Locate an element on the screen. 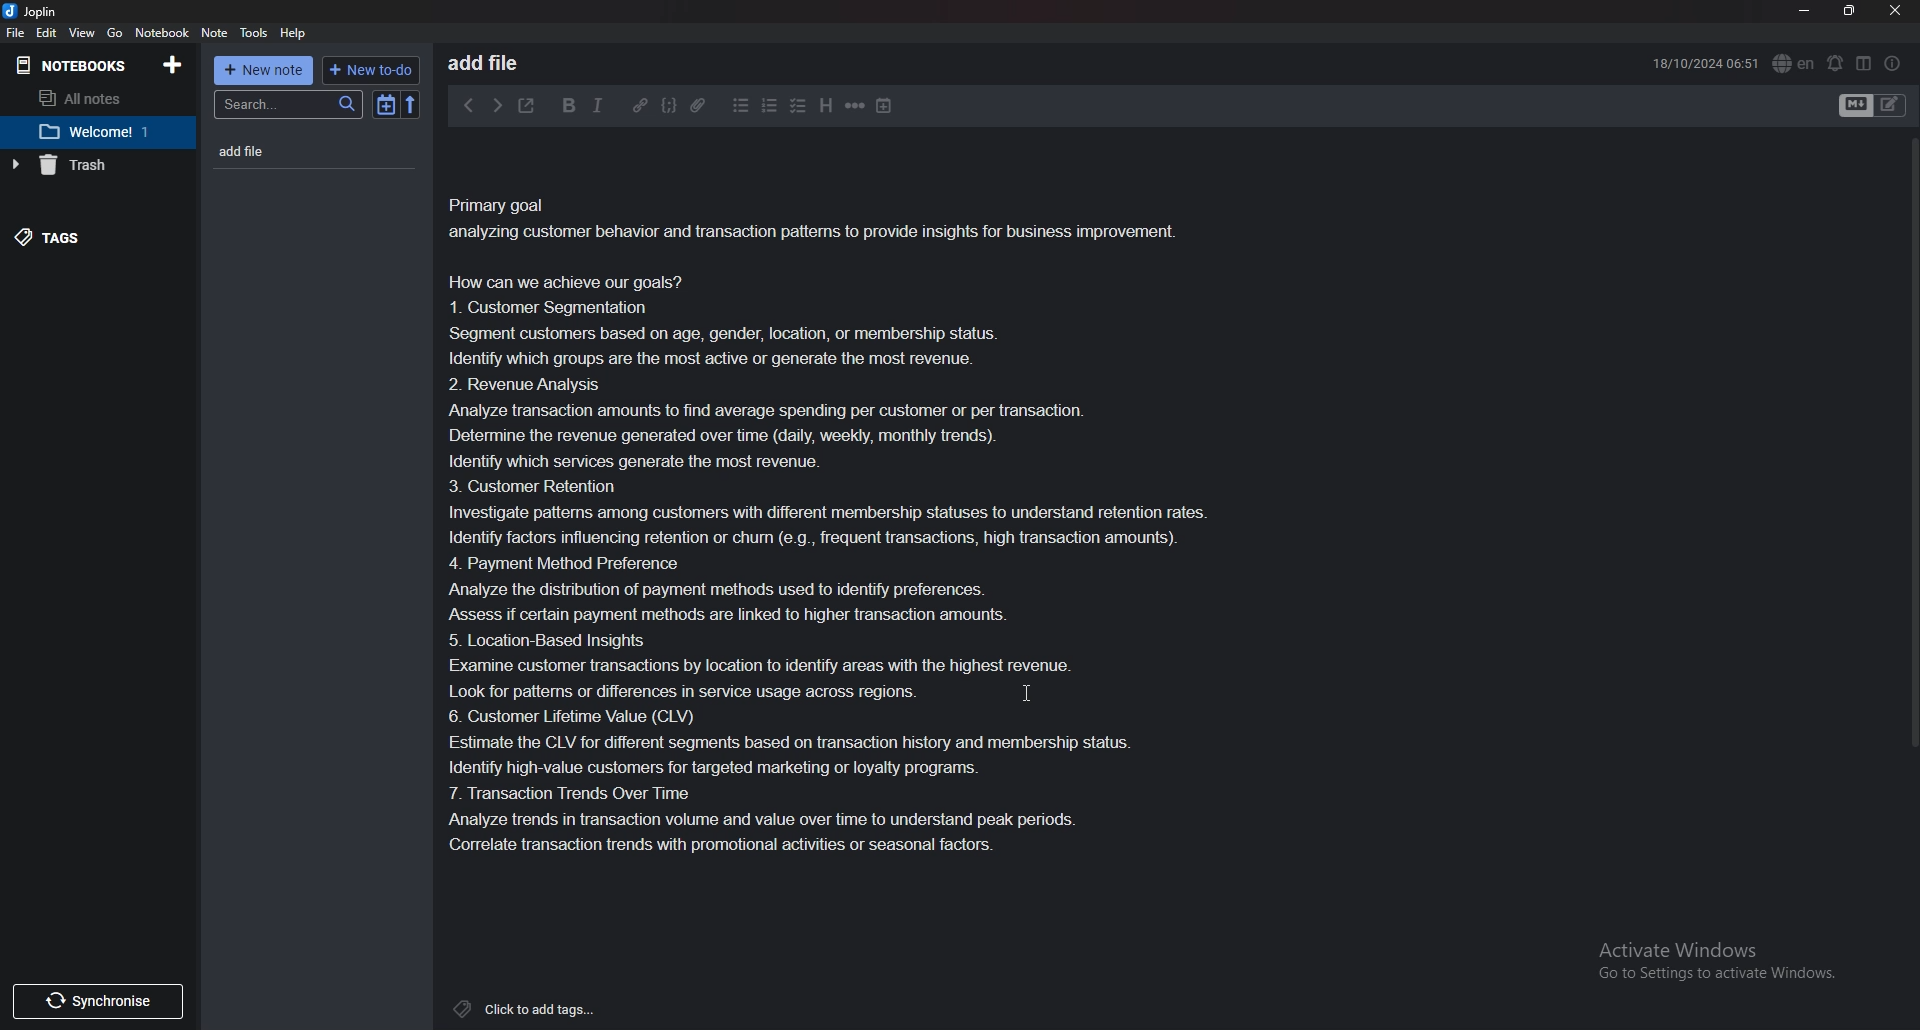  Hyperlink is located at coordinates (641, 106).